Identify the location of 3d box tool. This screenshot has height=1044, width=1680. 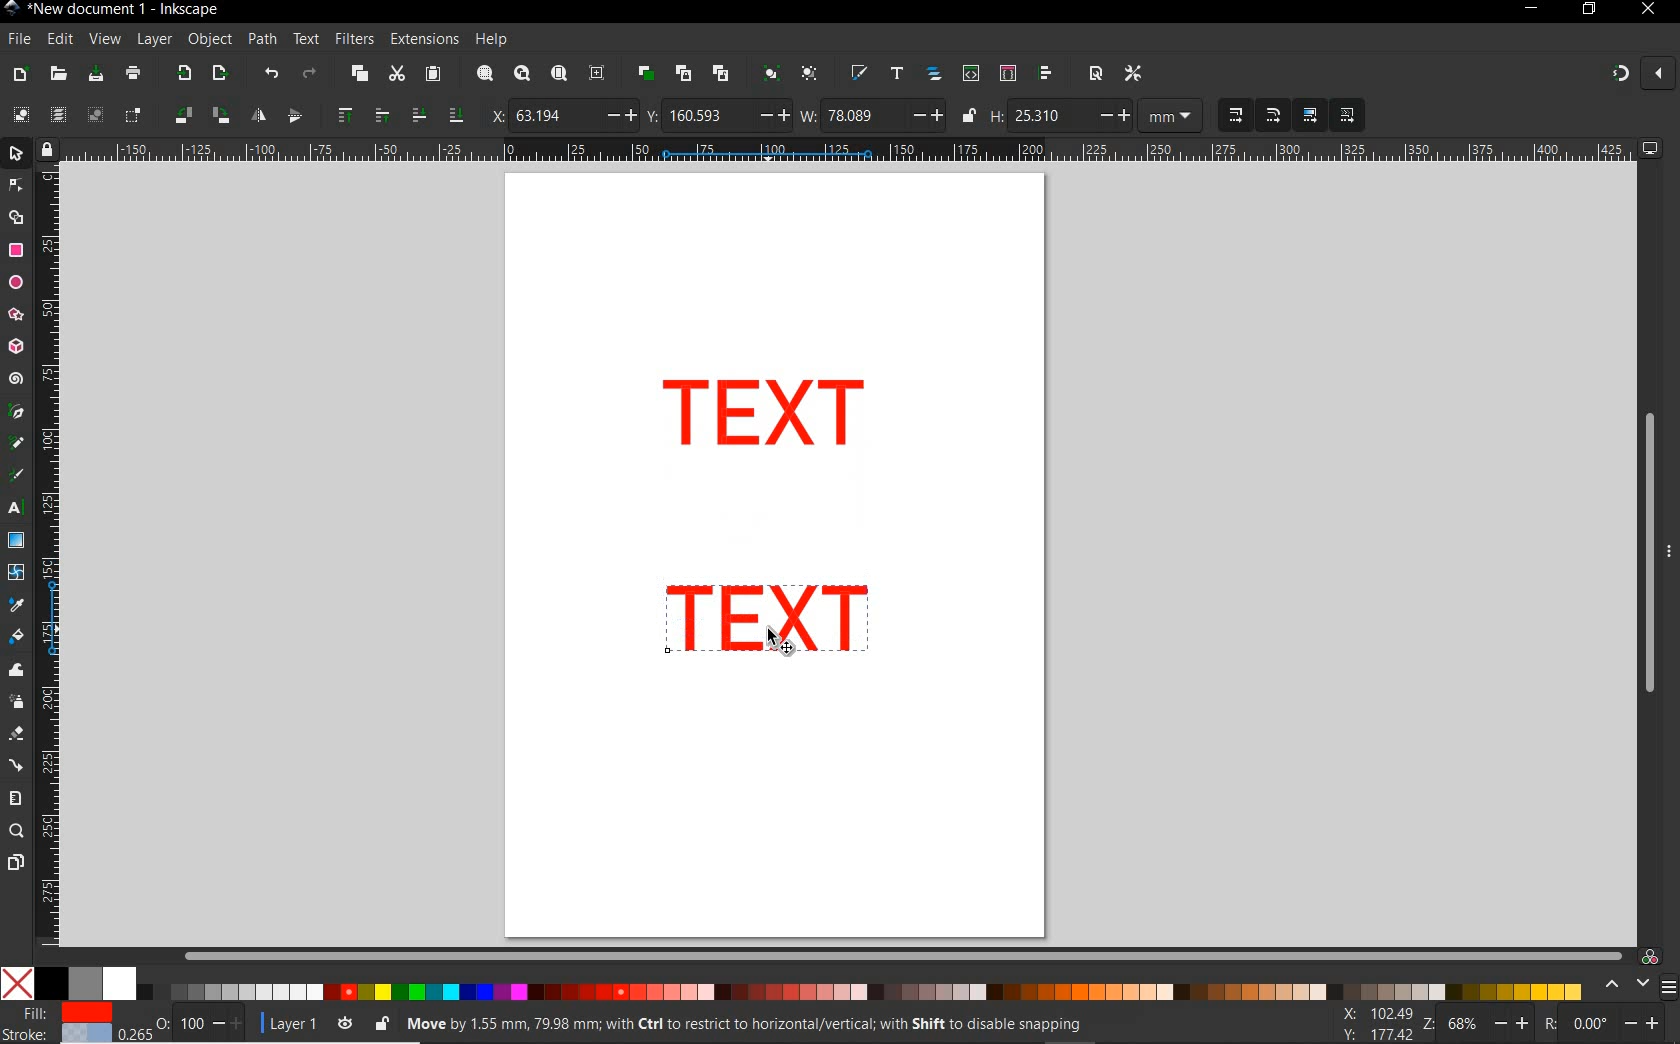
(18, 345).